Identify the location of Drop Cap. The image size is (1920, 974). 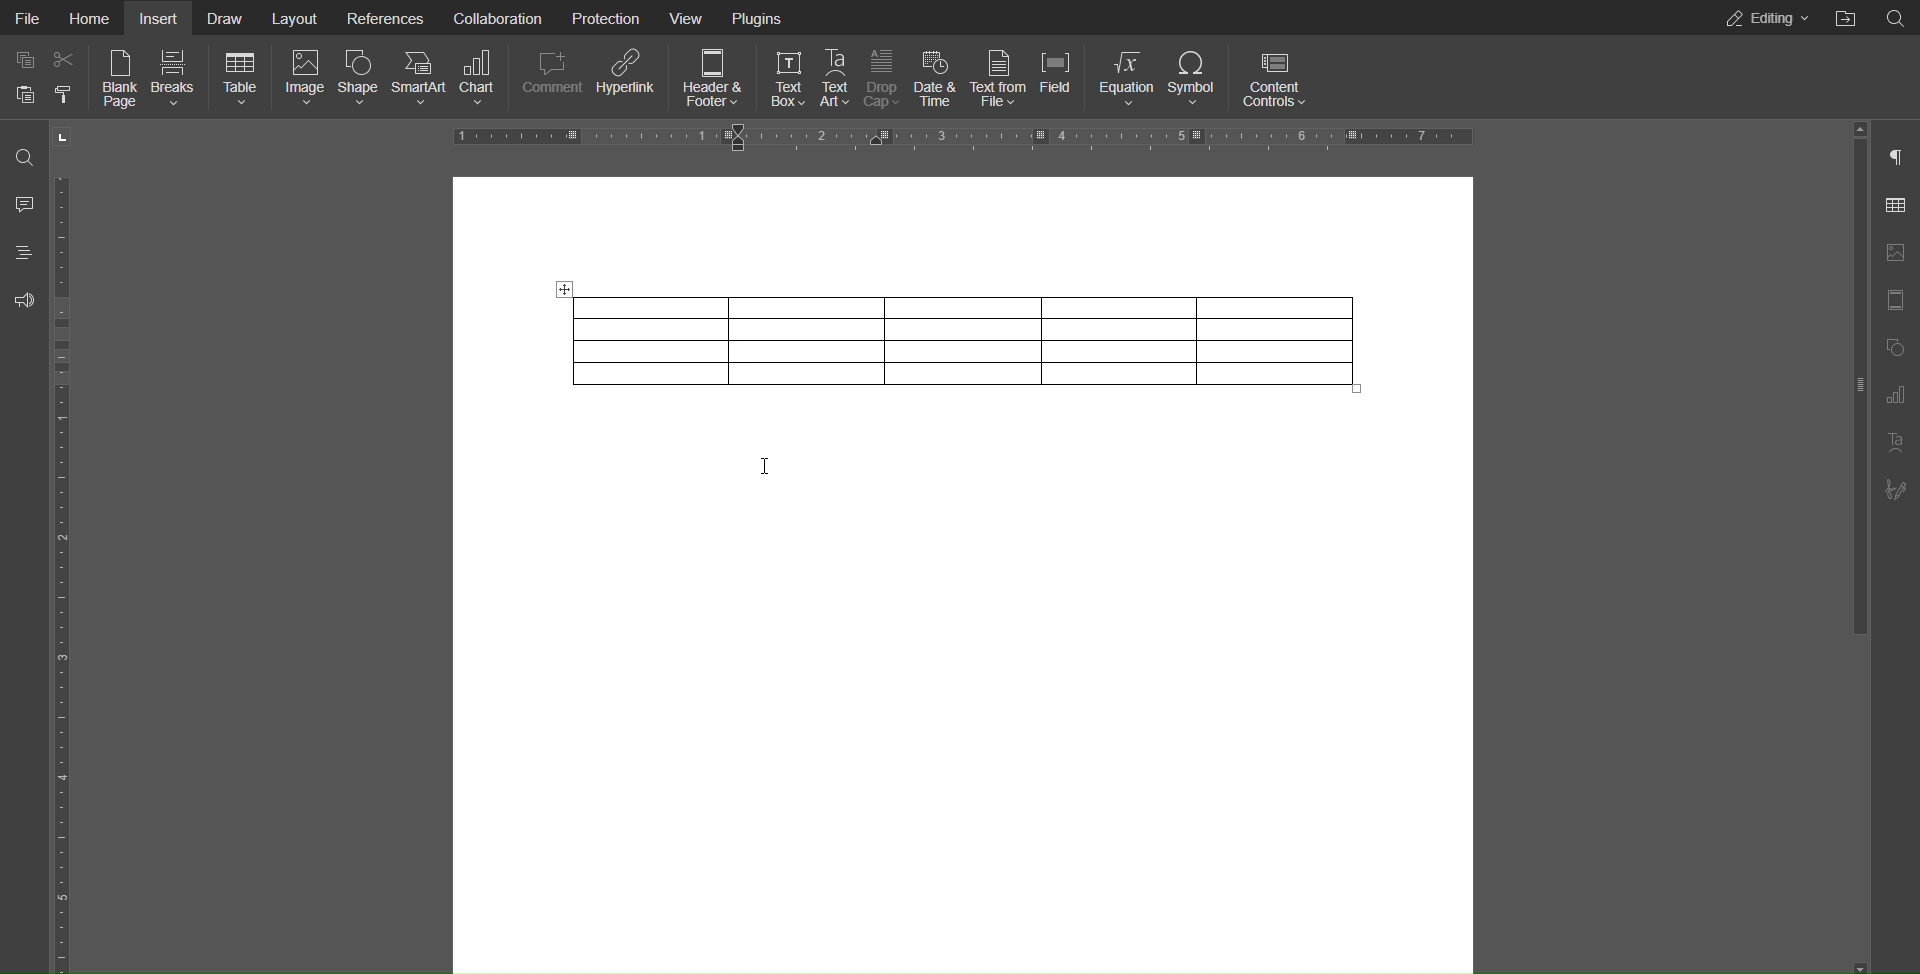
(887, 79).